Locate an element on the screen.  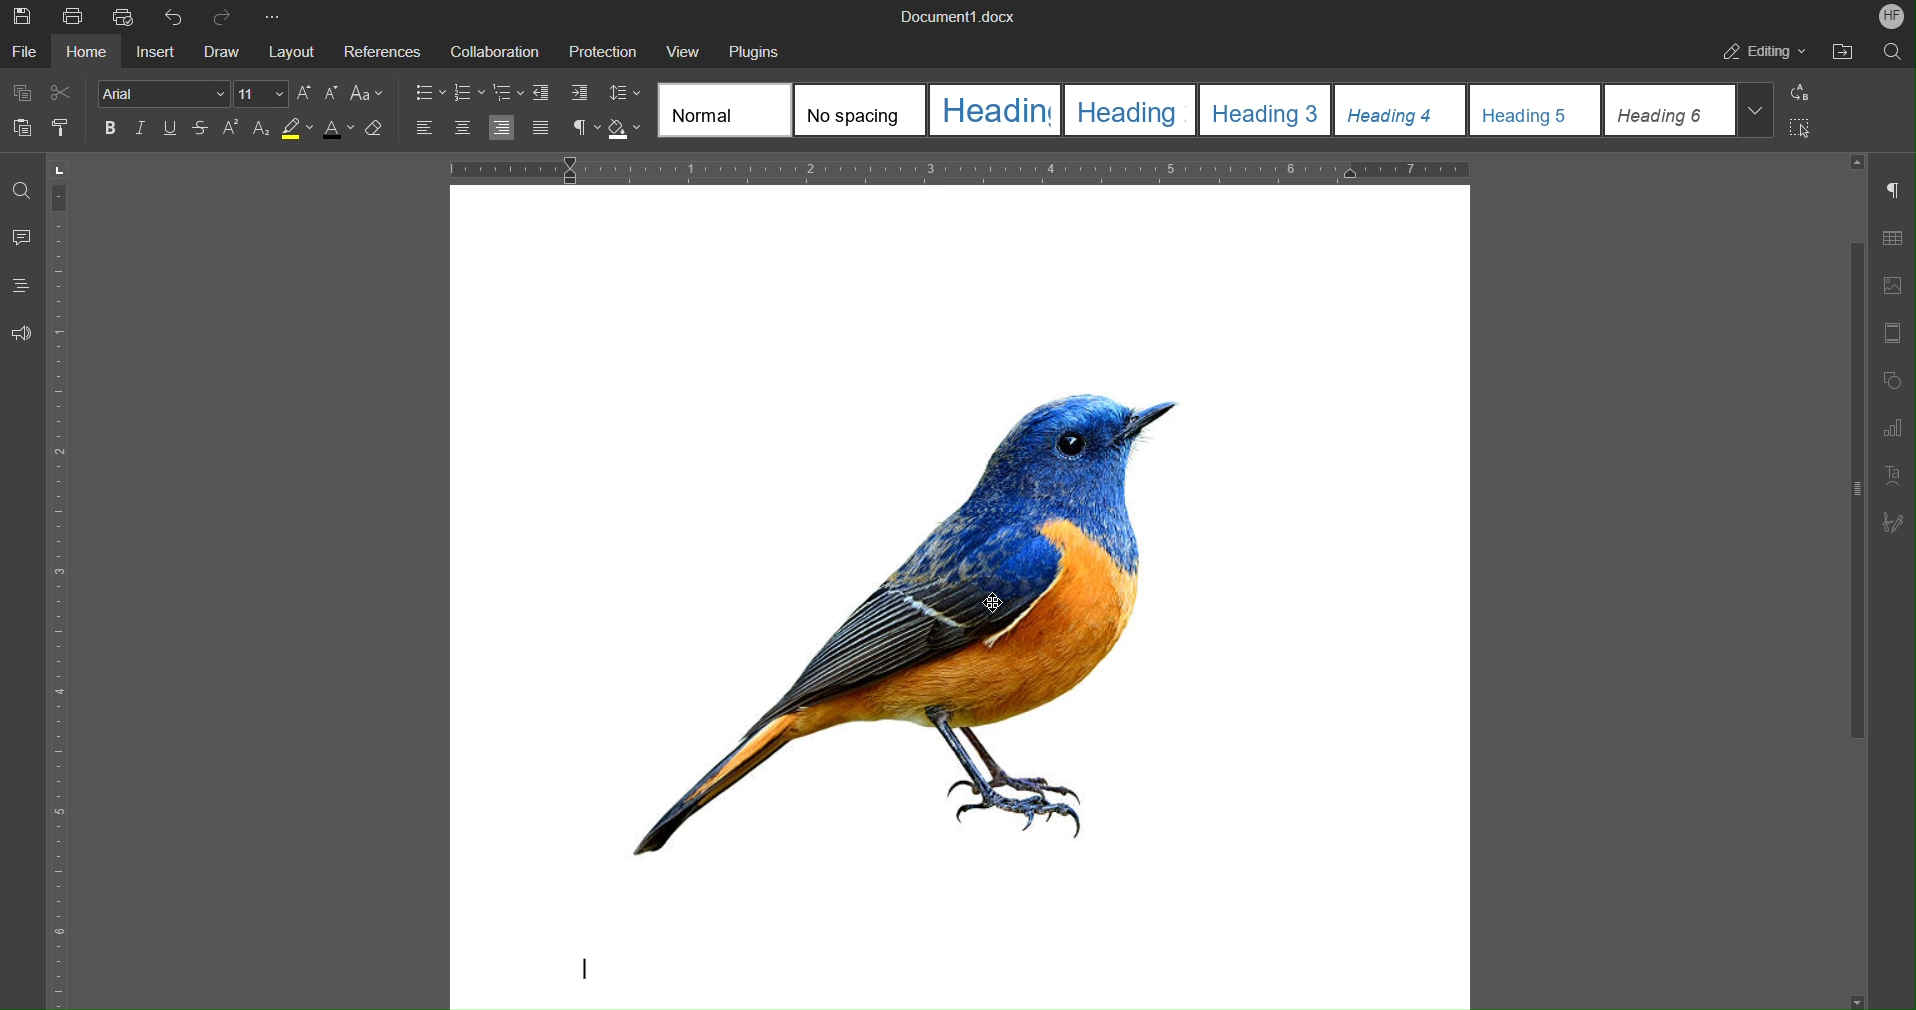
Paragraph Settings is located at coordinates (1893, 190).